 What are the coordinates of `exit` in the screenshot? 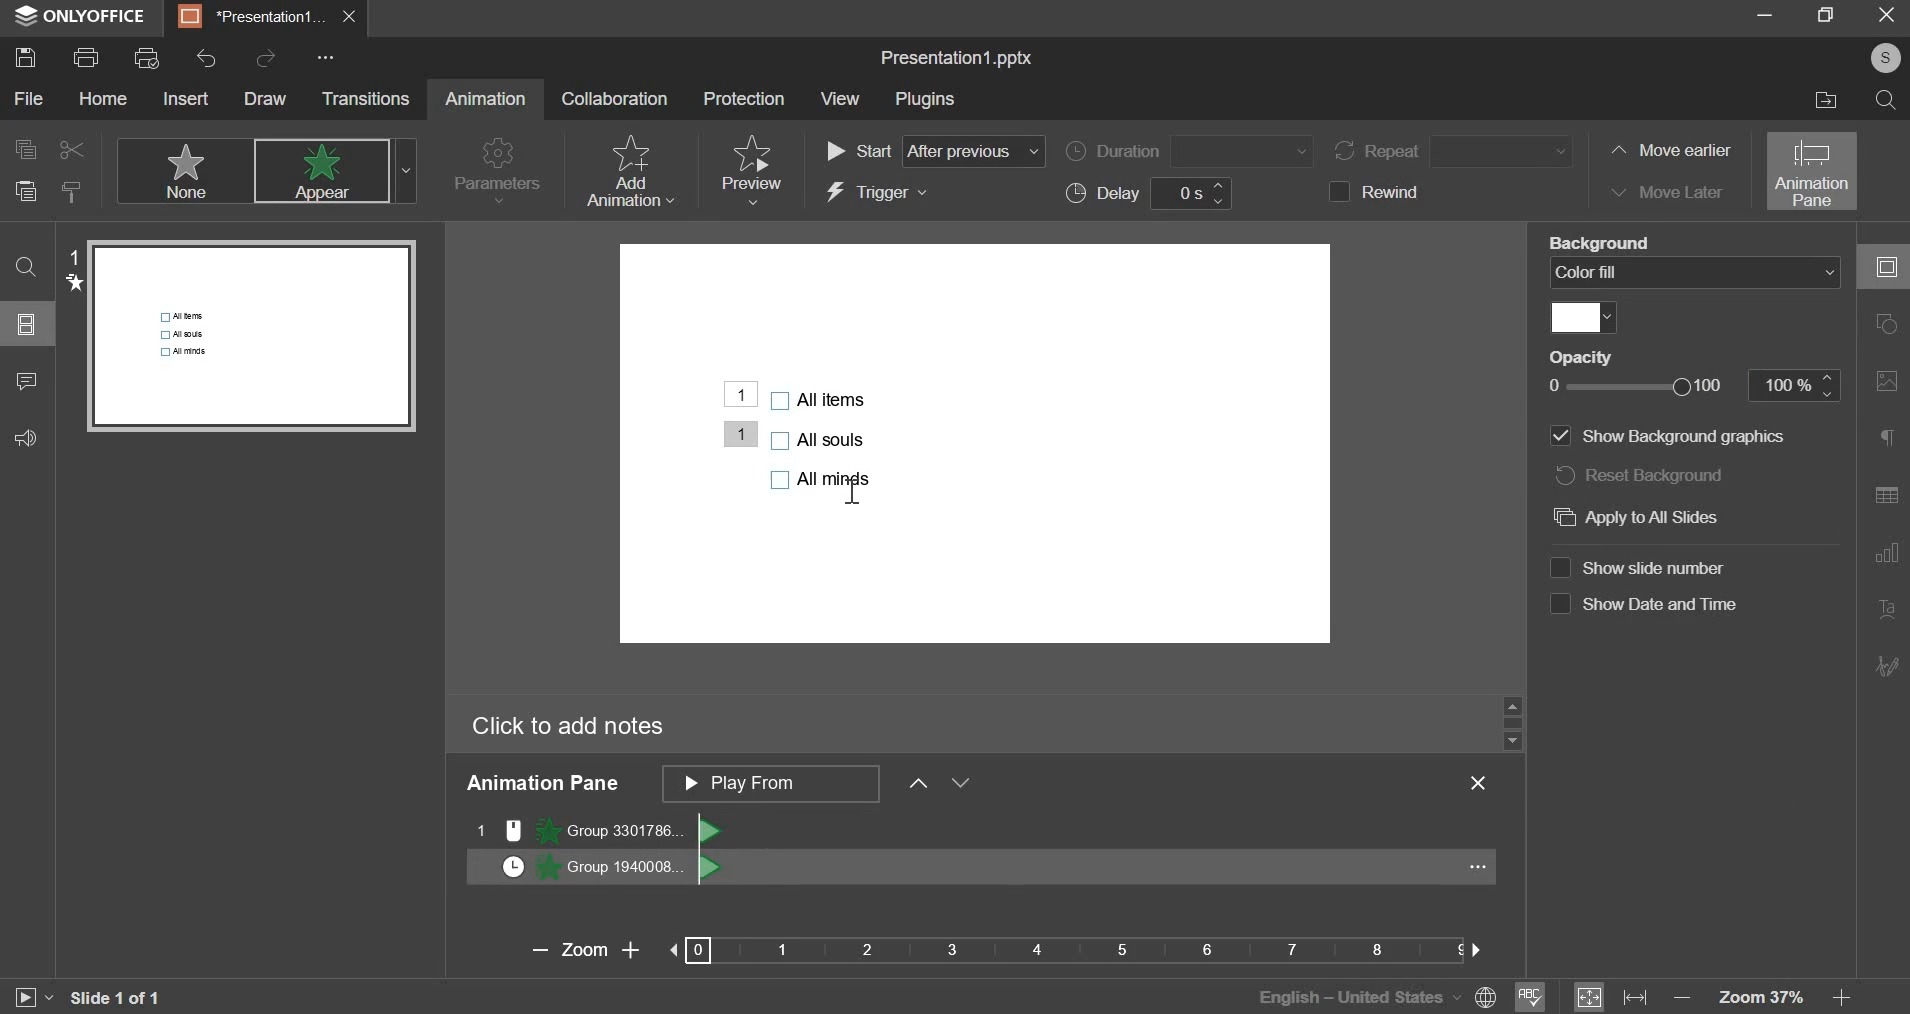 It's located at (348, 16).